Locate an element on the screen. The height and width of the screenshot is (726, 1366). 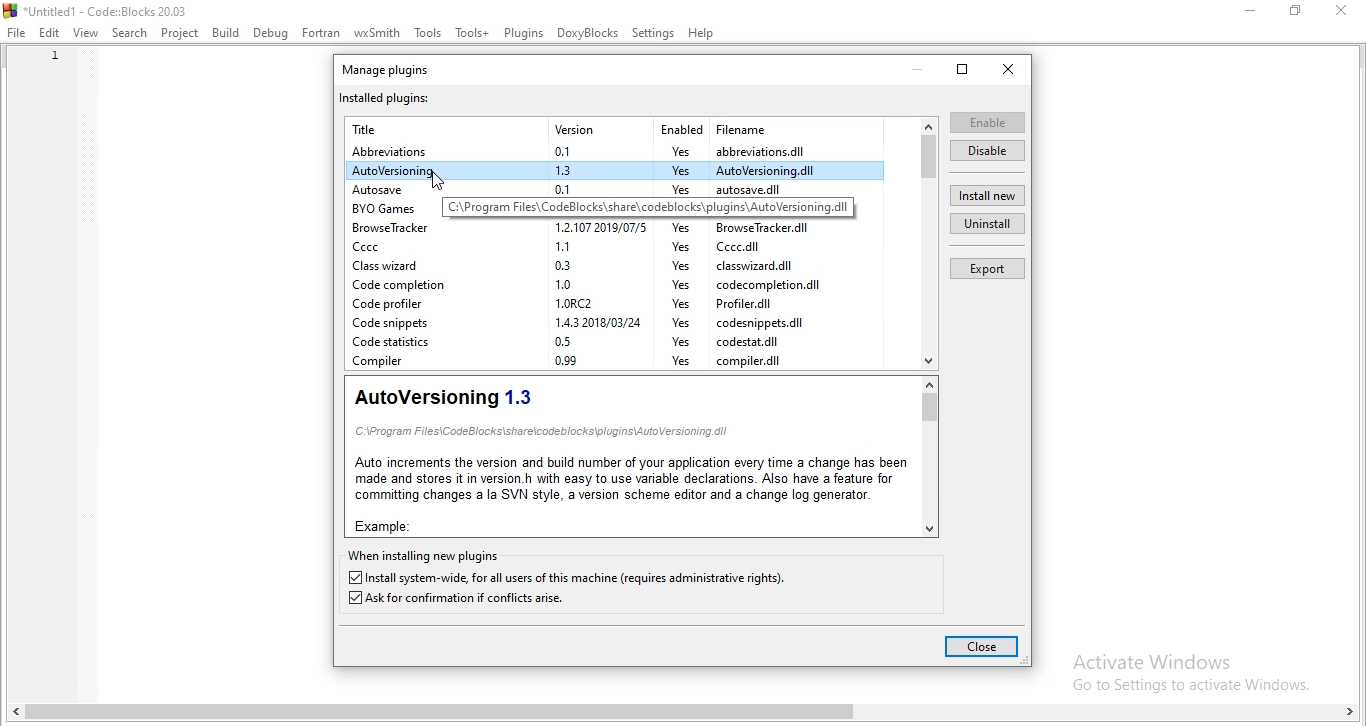
Code profiler 1.0RC2 Yes  Profiler.dll is located at coordinates (563, 305).